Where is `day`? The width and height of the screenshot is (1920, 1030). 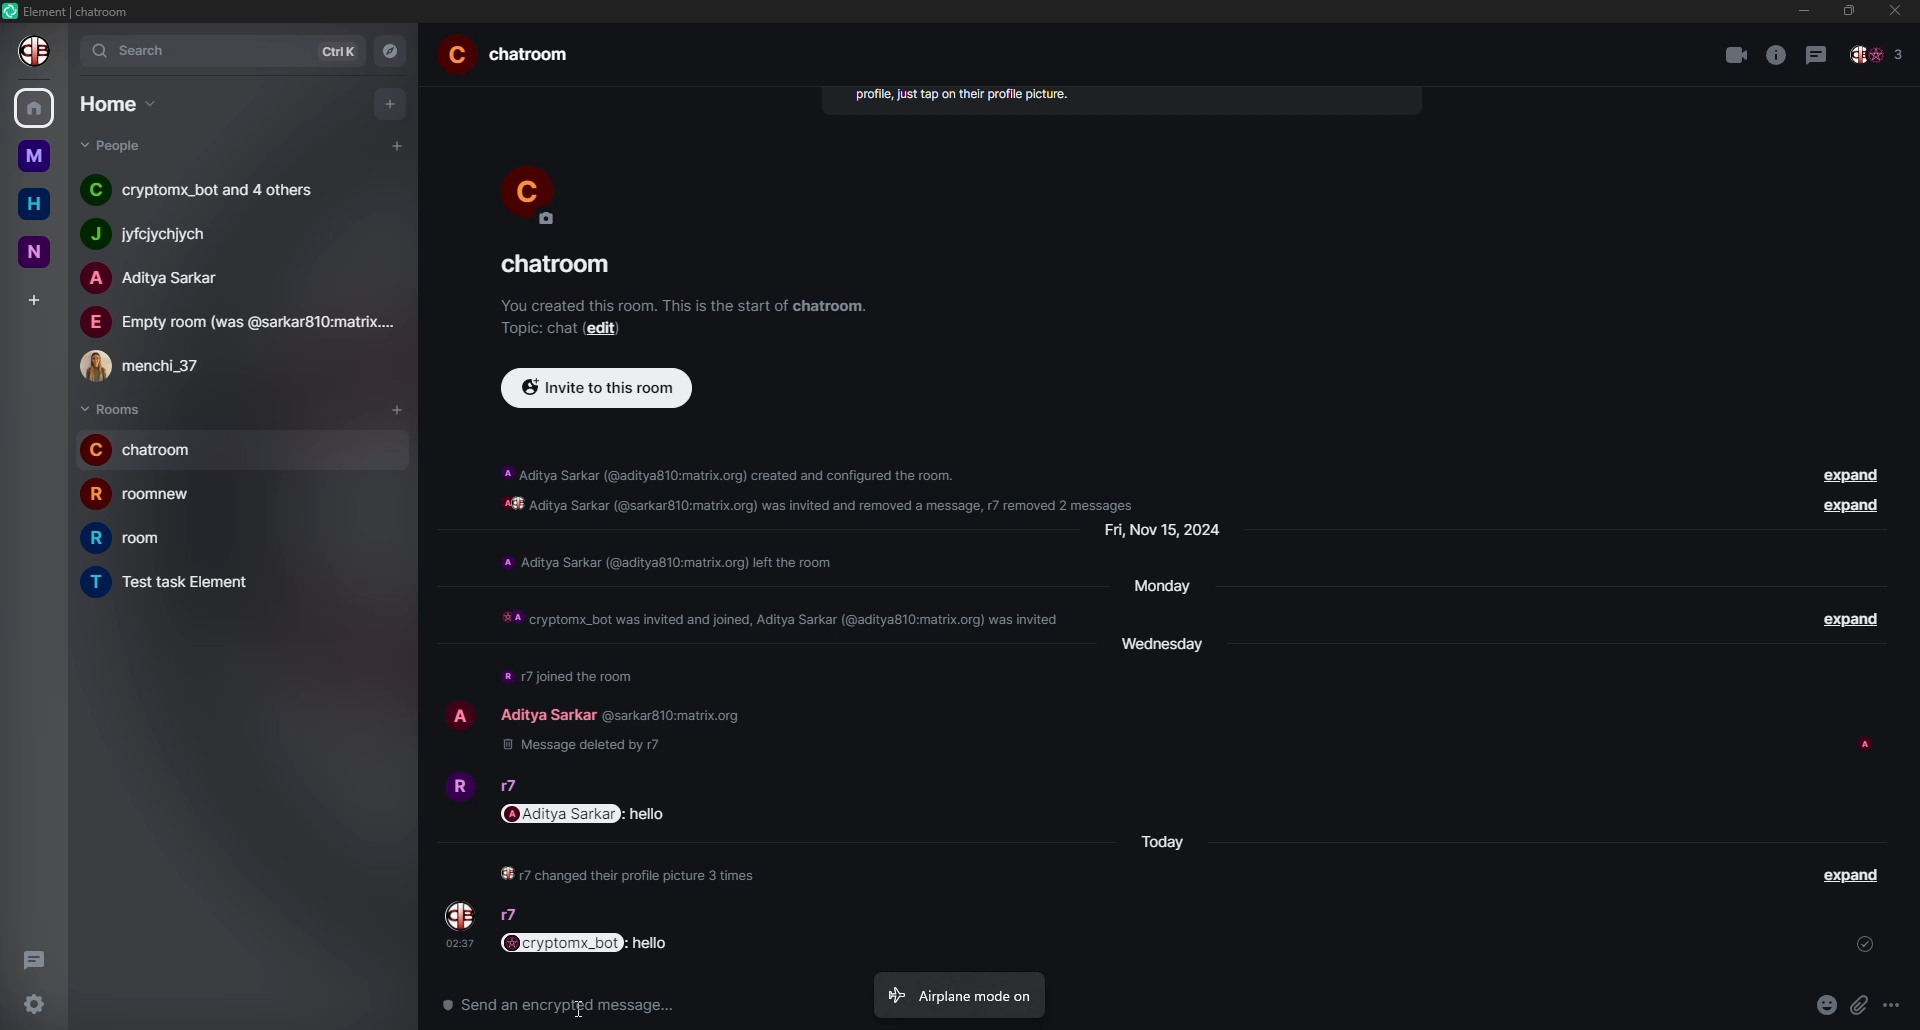 day is located at coordinates (1165, 589).